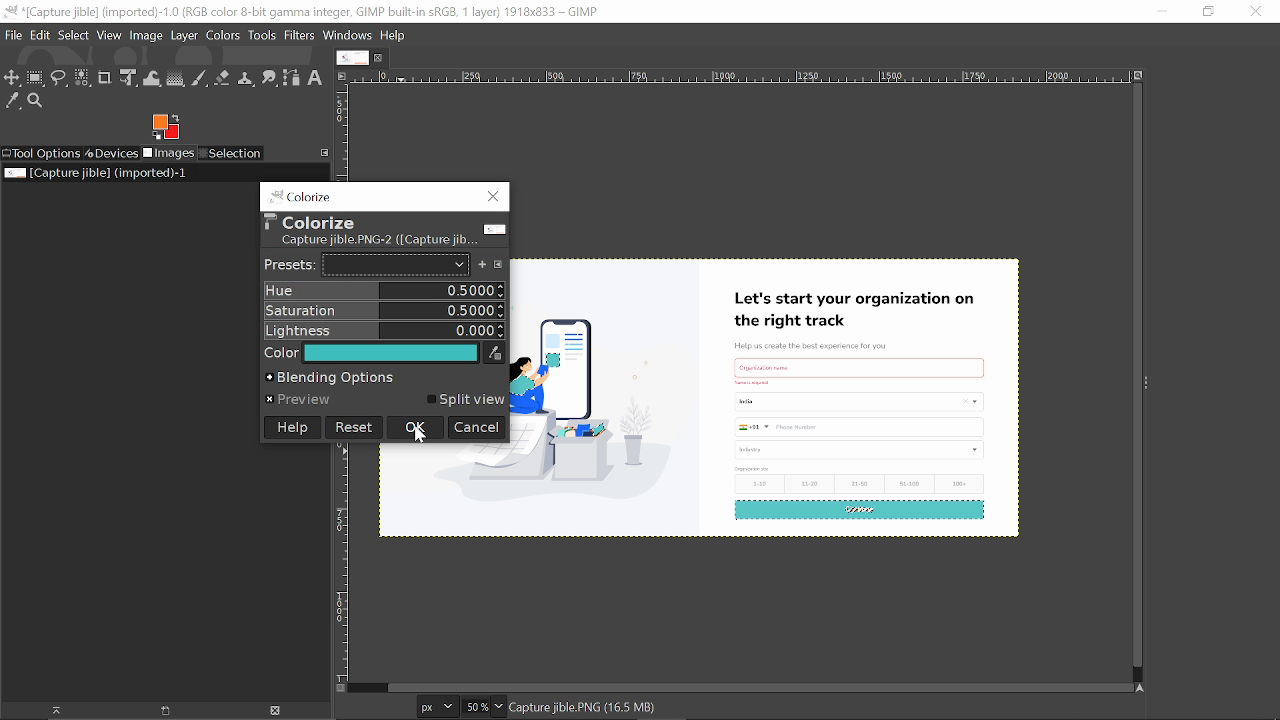  What do you see at coordinates (13, 34) in the screenshot?
I see `File` at bounding box center [13, 34].